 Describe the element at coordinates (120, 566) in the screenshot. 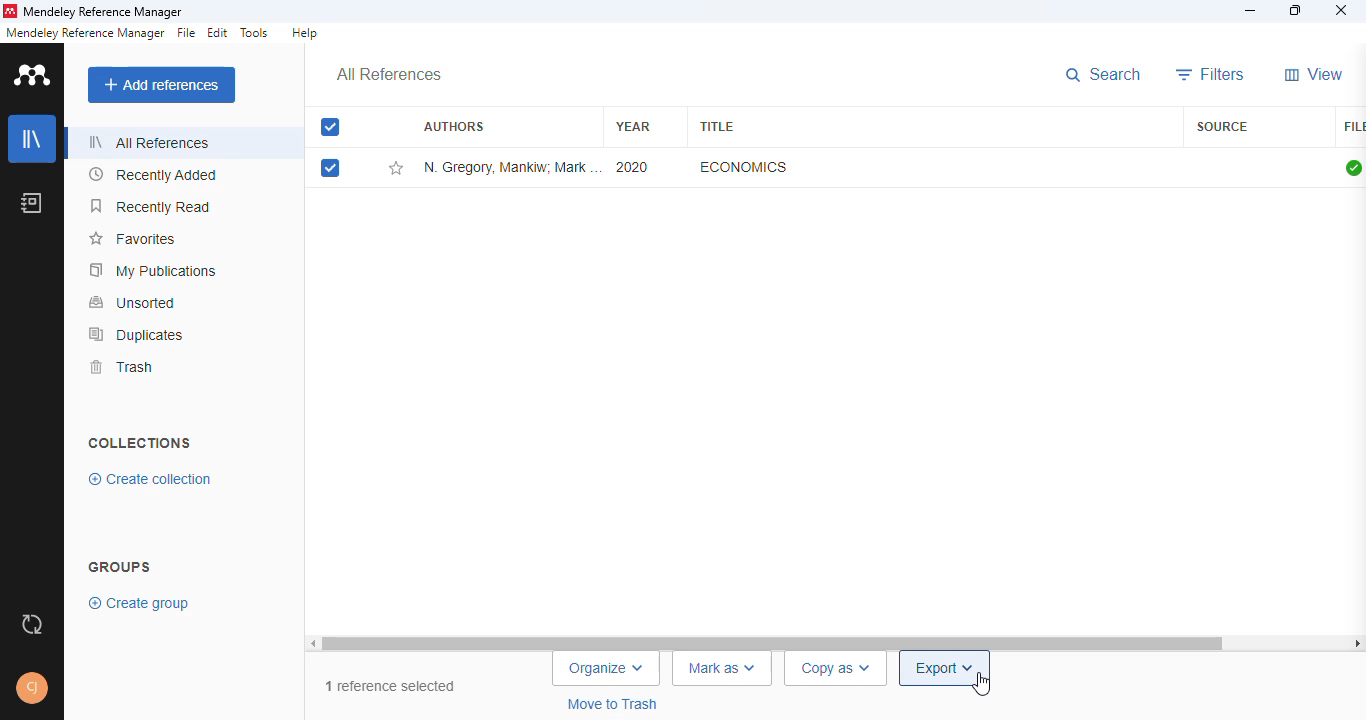

I see `group` at that location.